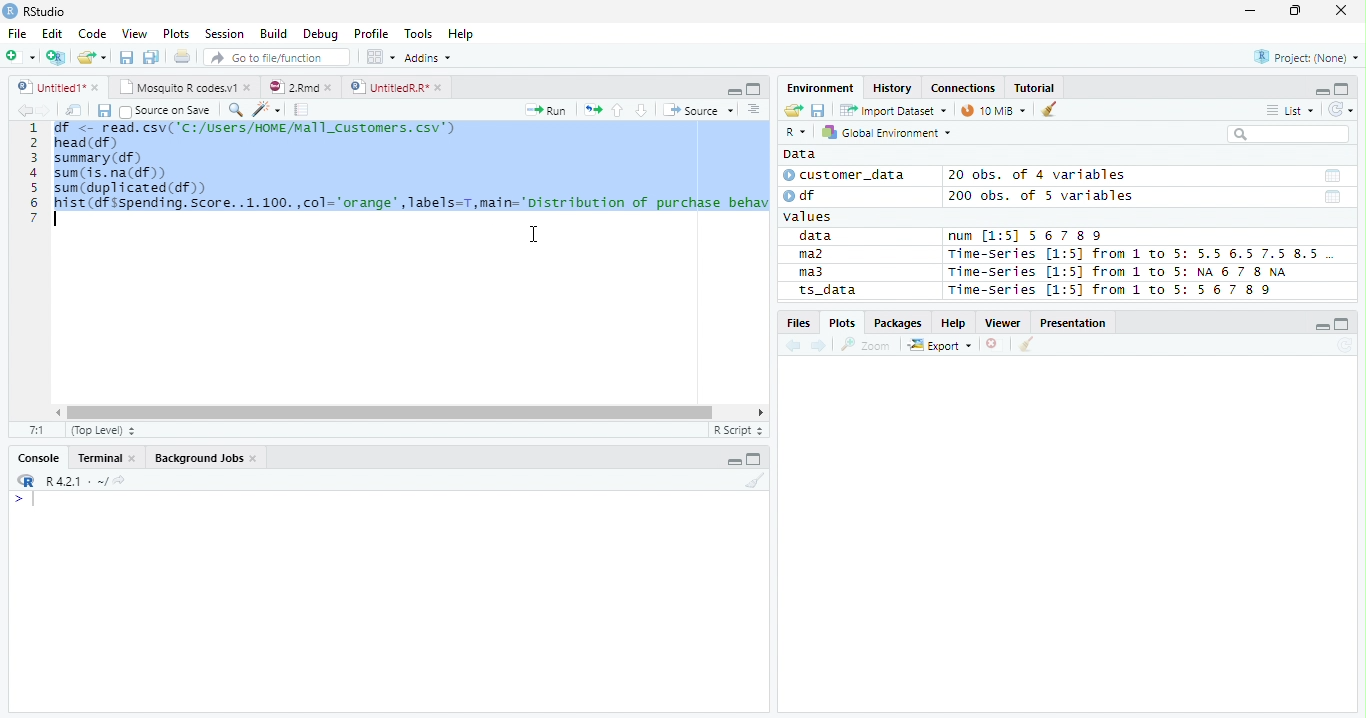  I want to click on Maximize, so click(1343, 89).